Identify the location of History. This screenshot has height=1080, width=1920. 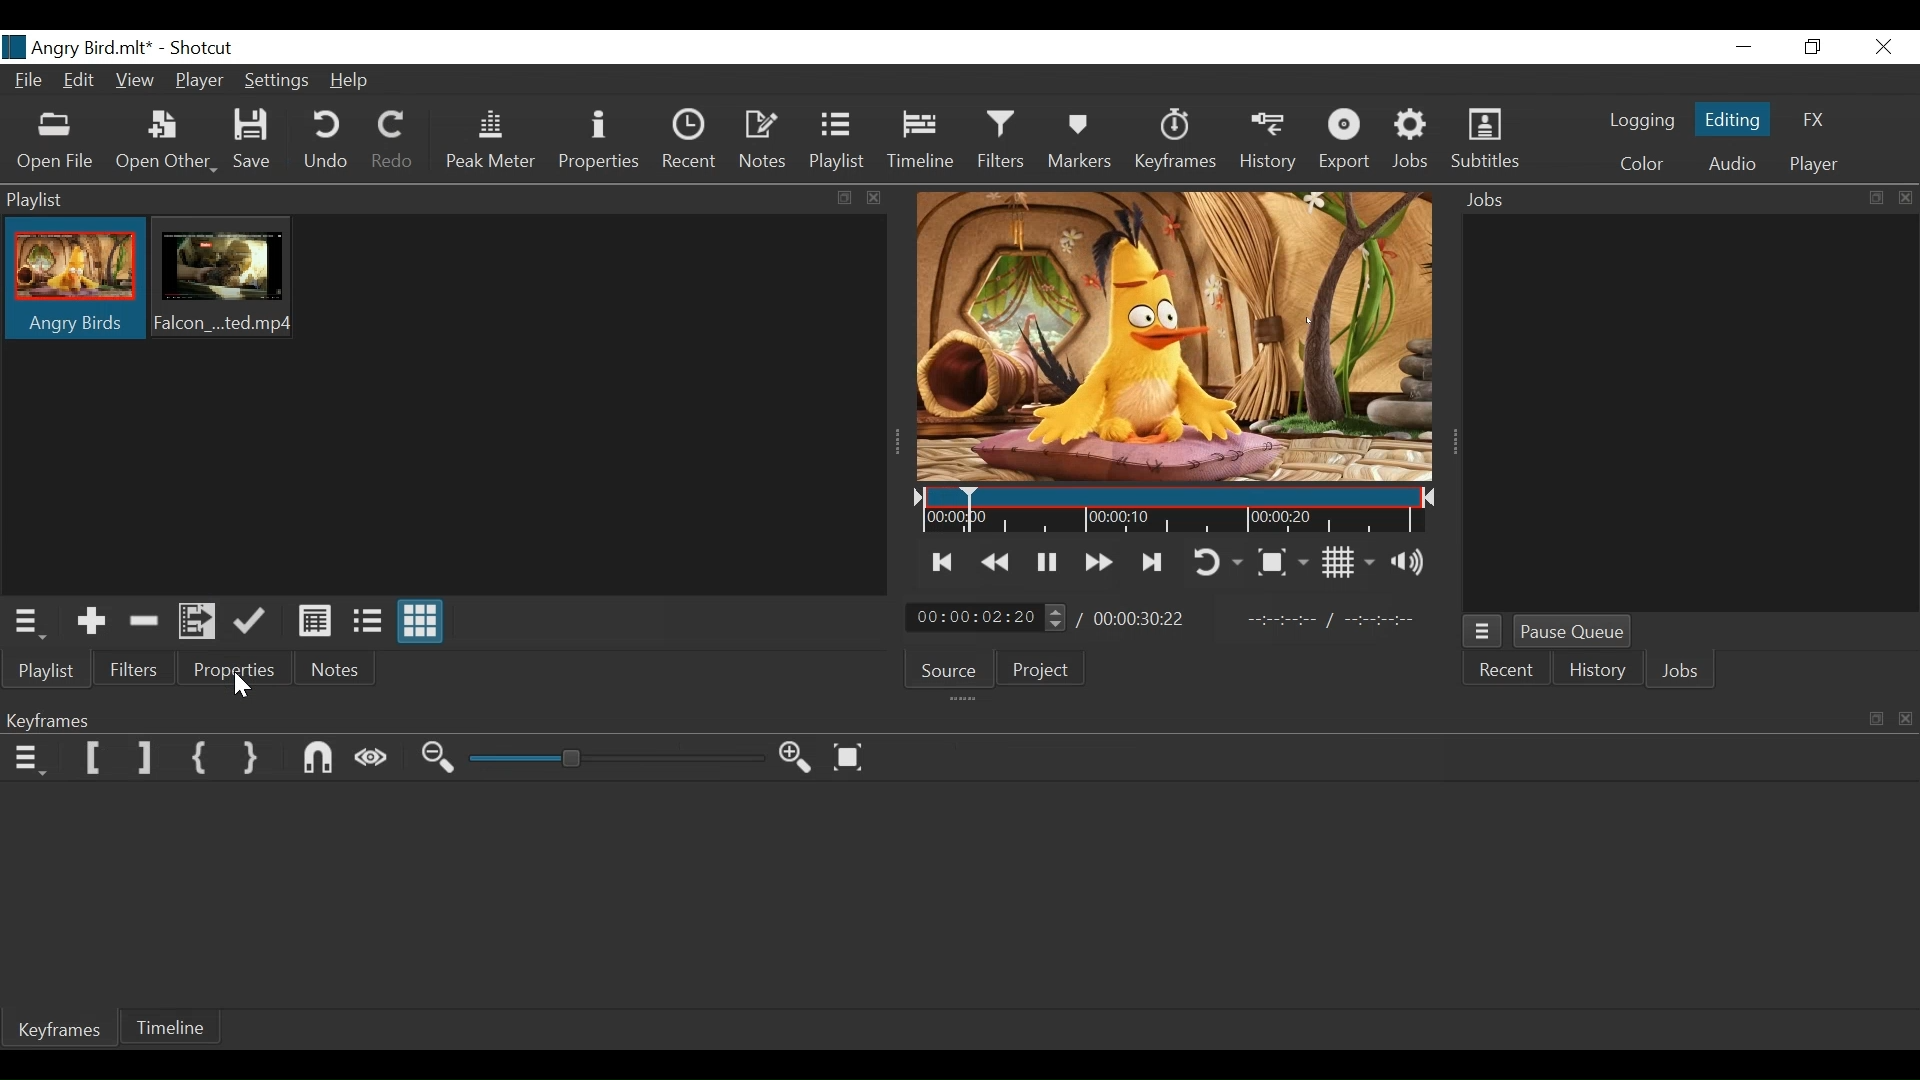
(1594, 672).